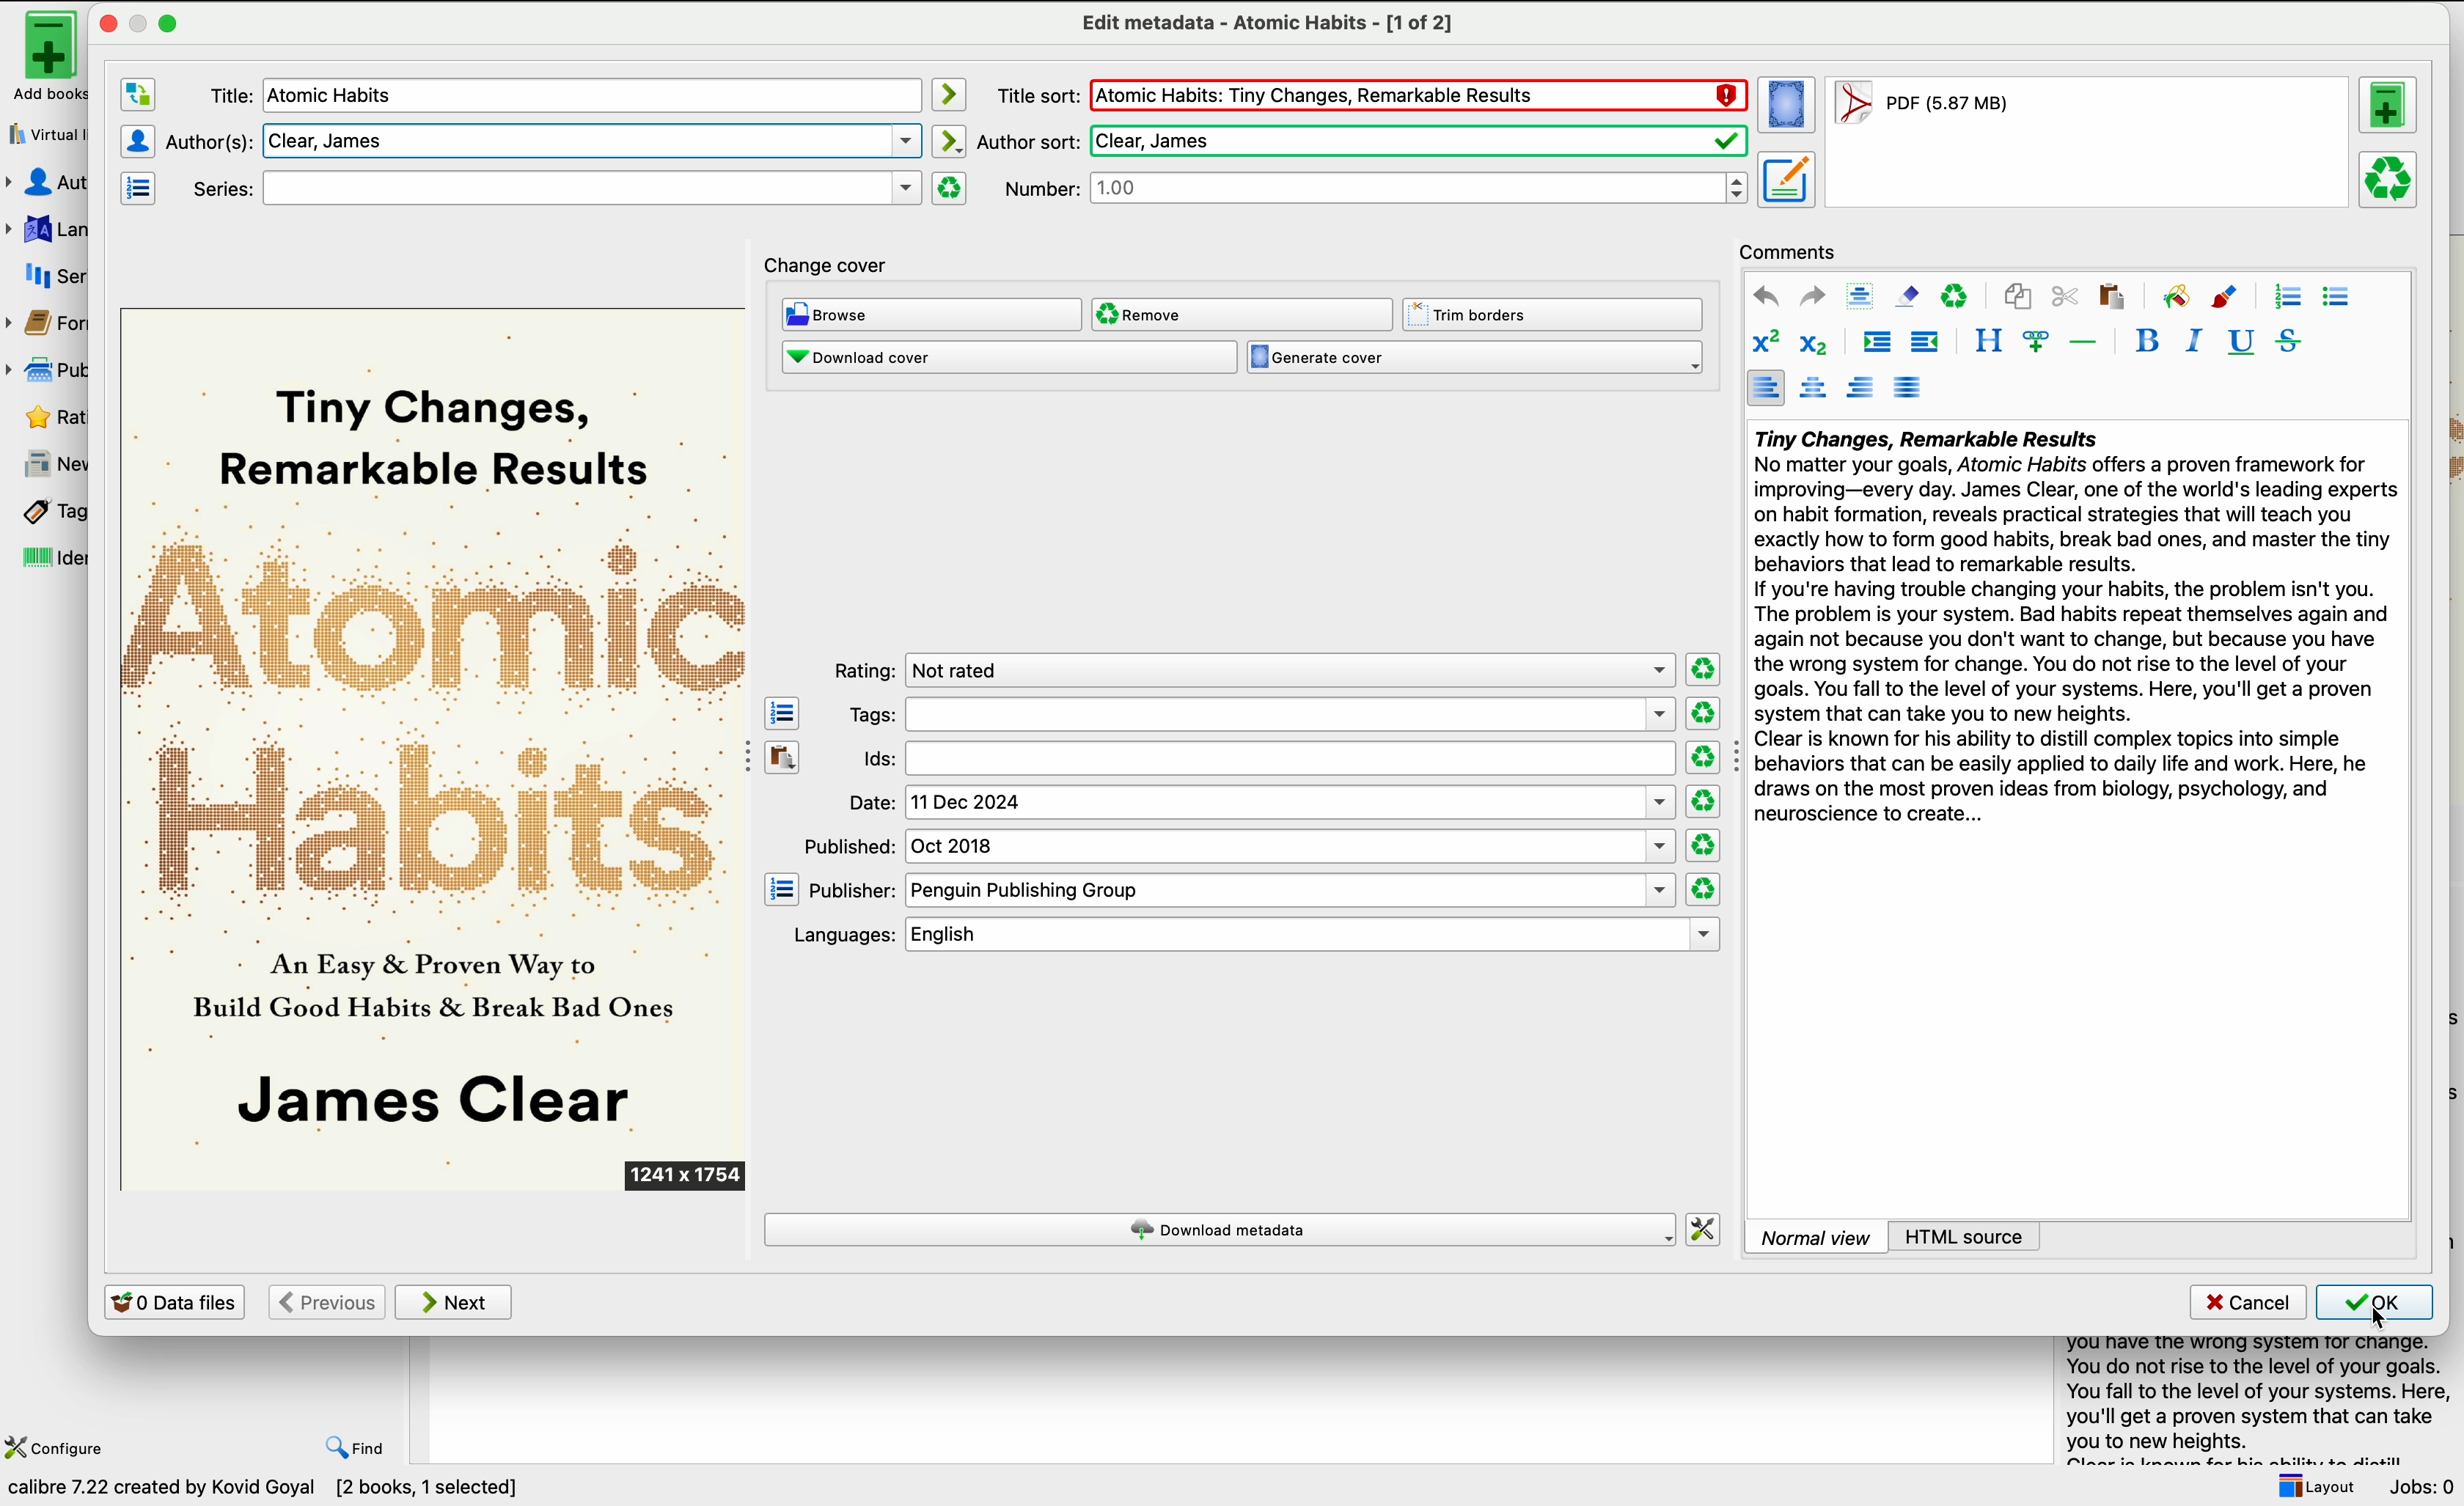 Image resolution: width=2464 pixels, height=1506 pixels. I want to click on Ids, so click(1264, 760).